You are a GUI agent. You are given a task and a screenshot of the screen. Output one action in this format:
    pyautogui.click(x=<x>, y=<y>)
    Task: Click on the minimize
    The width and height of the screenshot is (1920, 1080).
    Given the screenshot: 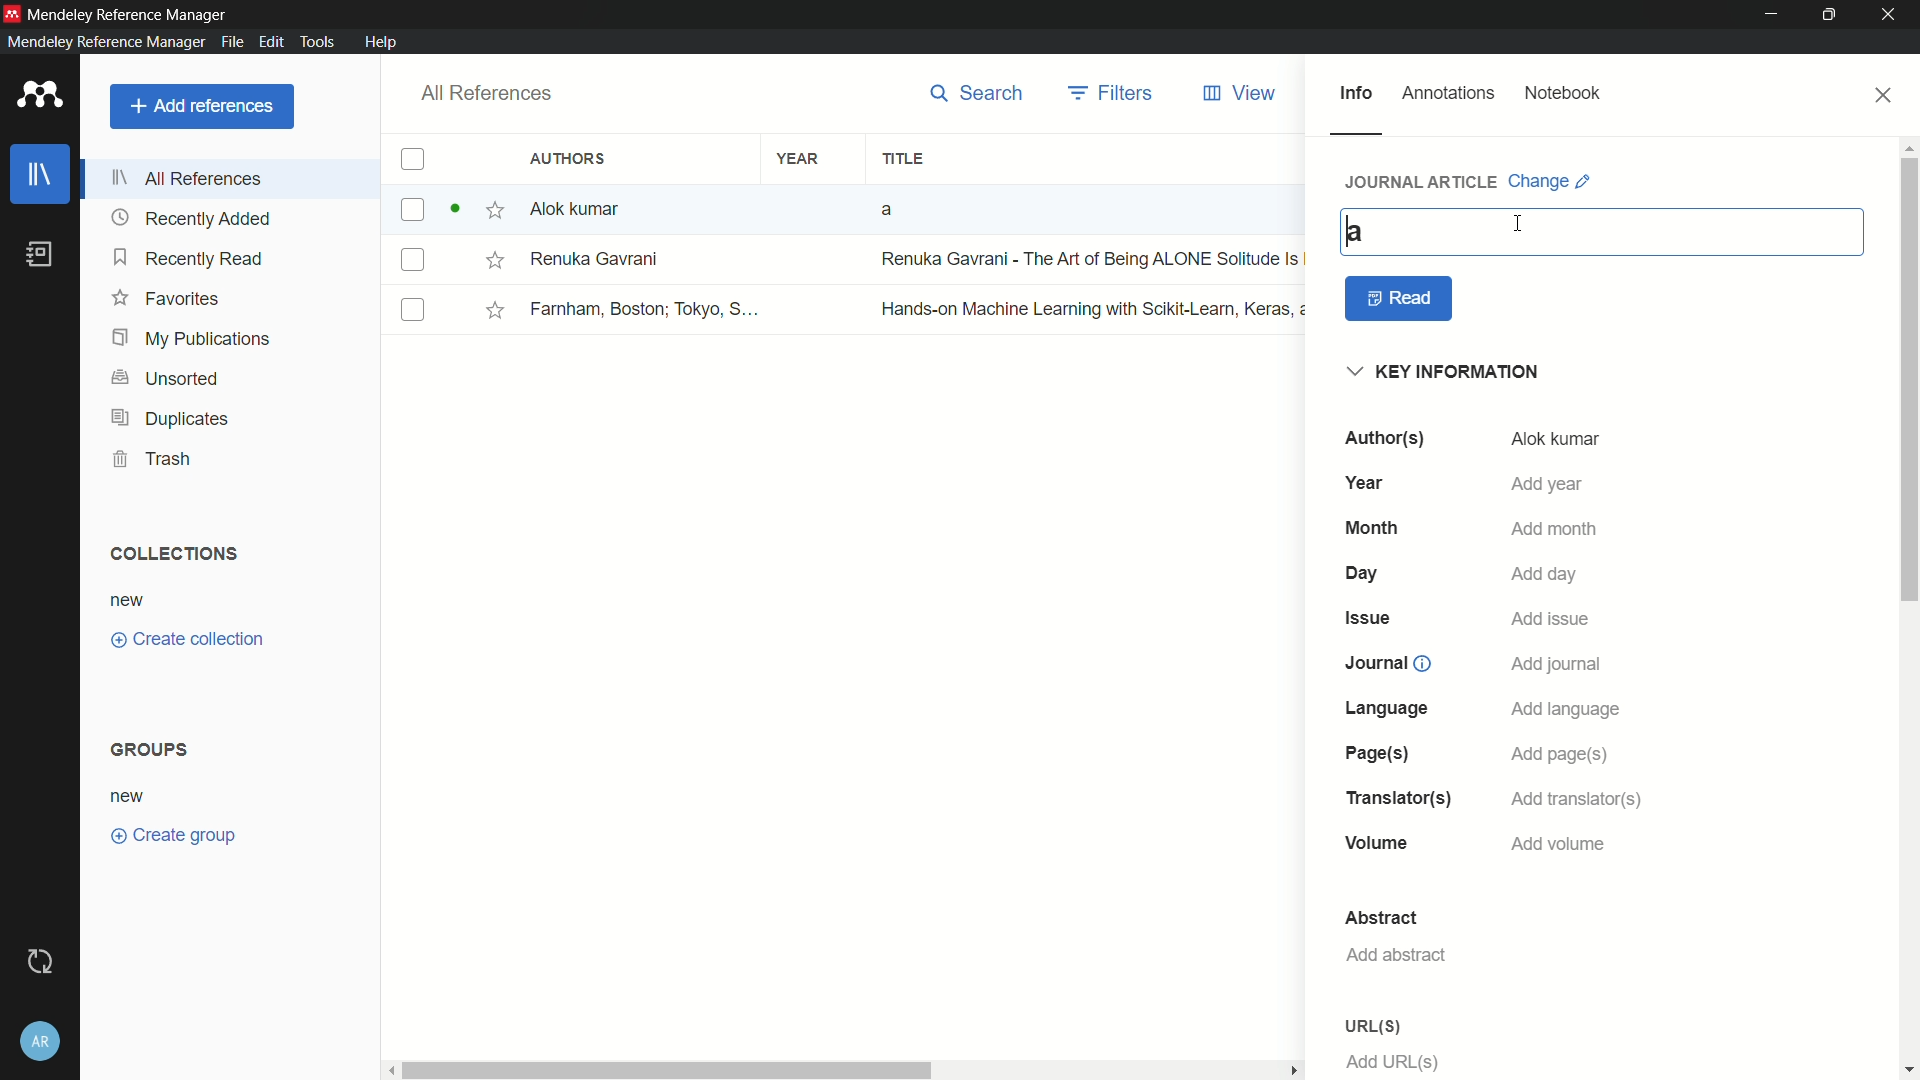 What is the action you would take?
    pyautogui.click(x=1772, y=15)
    